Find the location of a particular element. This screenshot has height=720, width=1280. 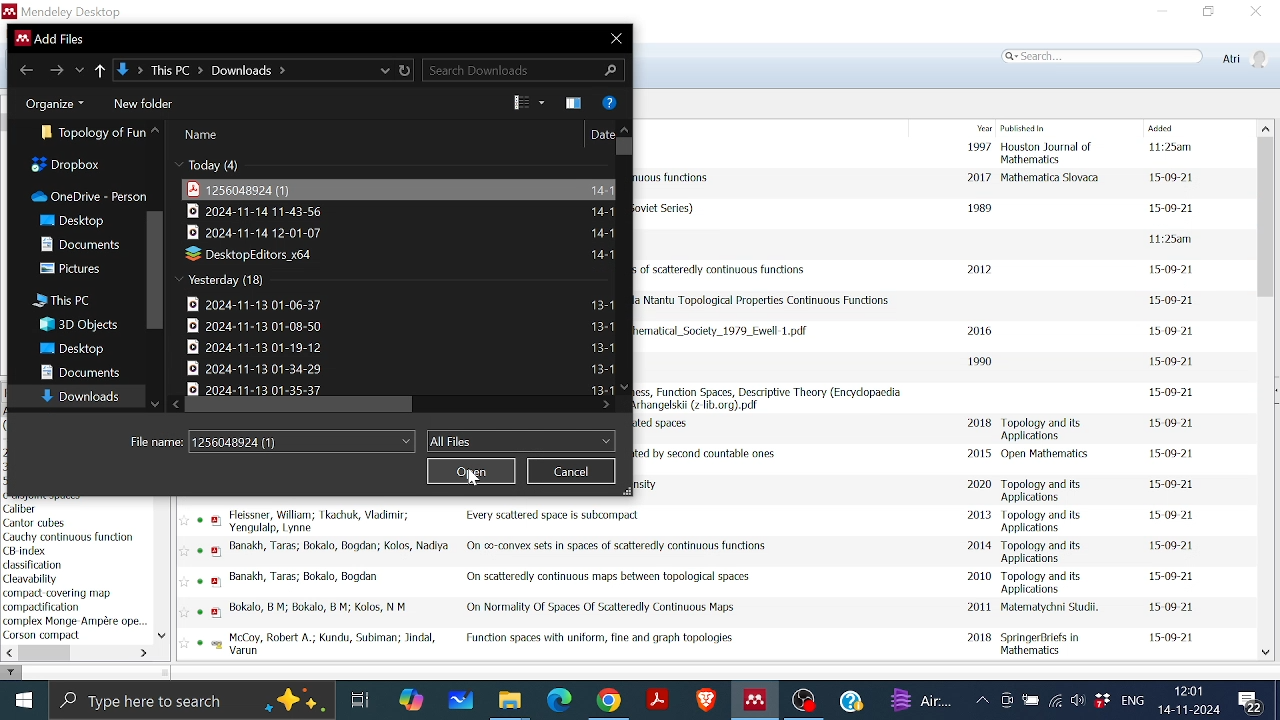

keyword is located at coordinates (34, 566).